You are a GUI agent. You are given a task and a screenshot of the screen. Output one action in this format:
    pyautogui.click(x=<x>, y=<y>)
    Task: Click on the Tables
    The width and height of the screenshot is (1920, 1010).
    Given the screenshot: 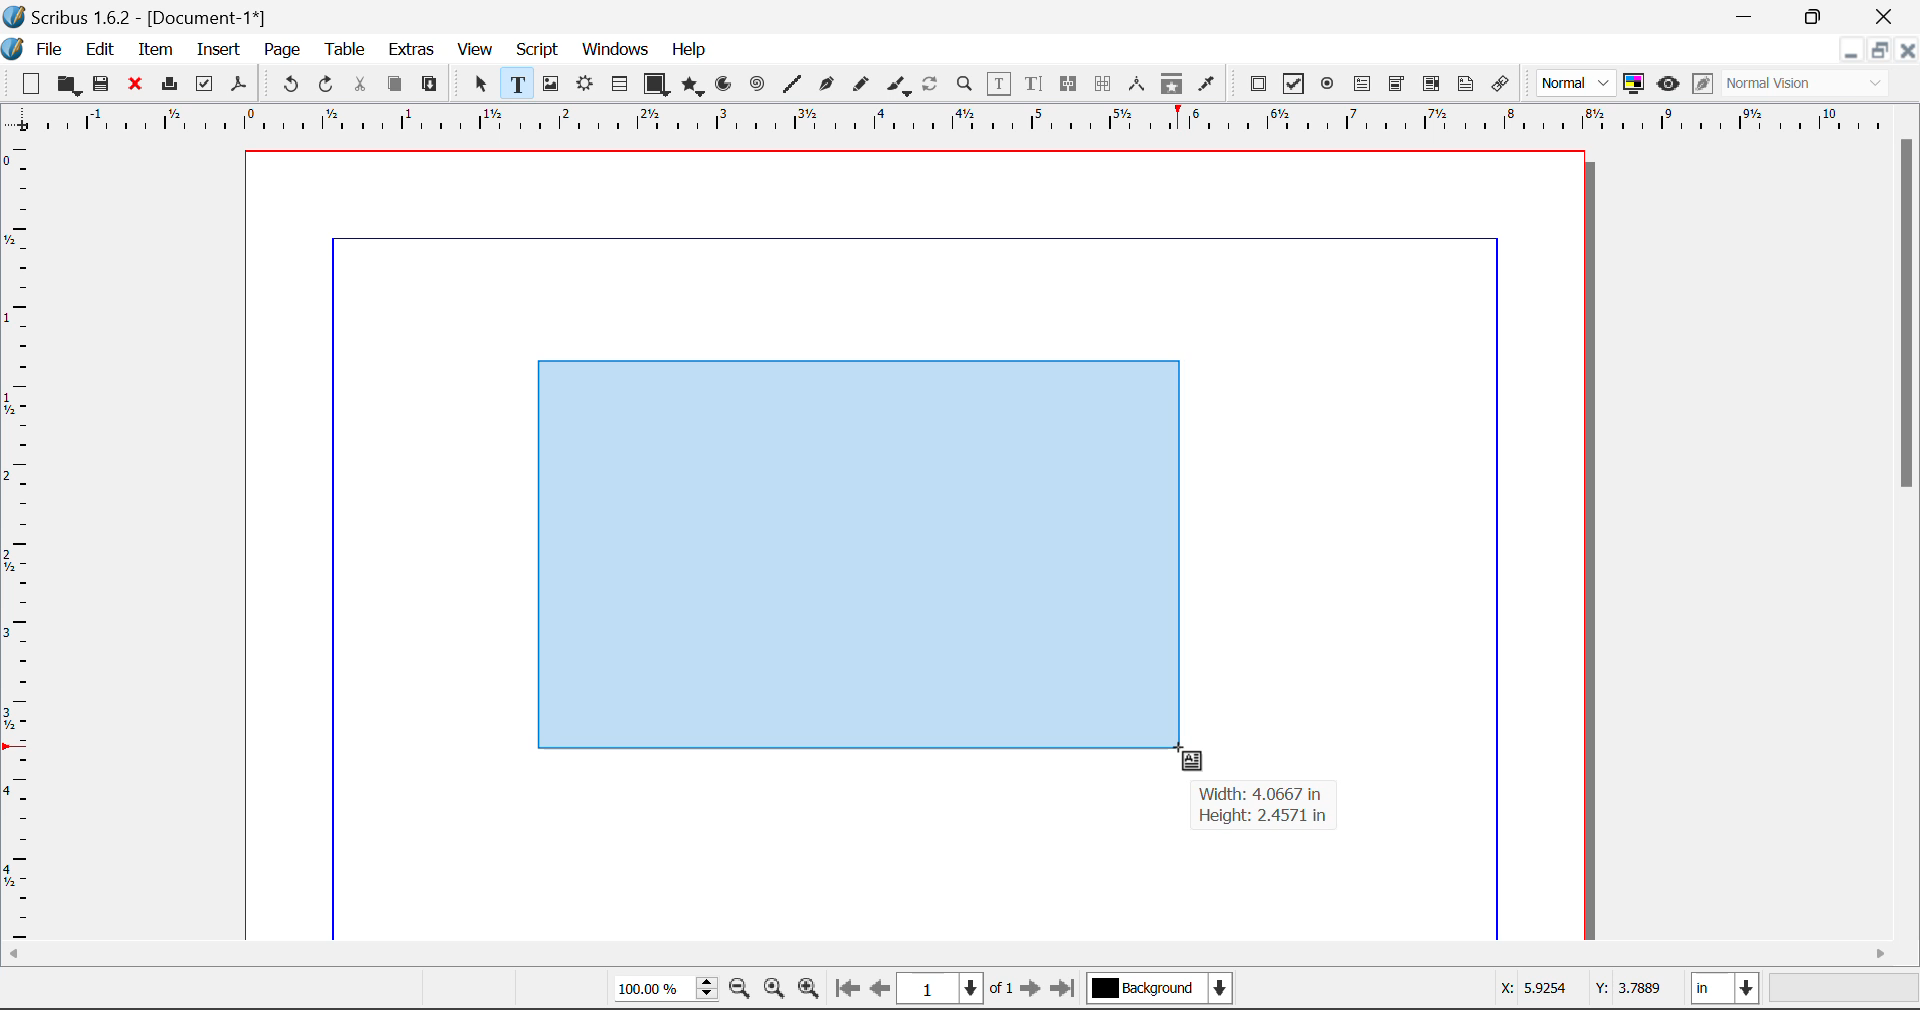 What is the action you would take?
    pyautogui.click(x=619, y=84)
    